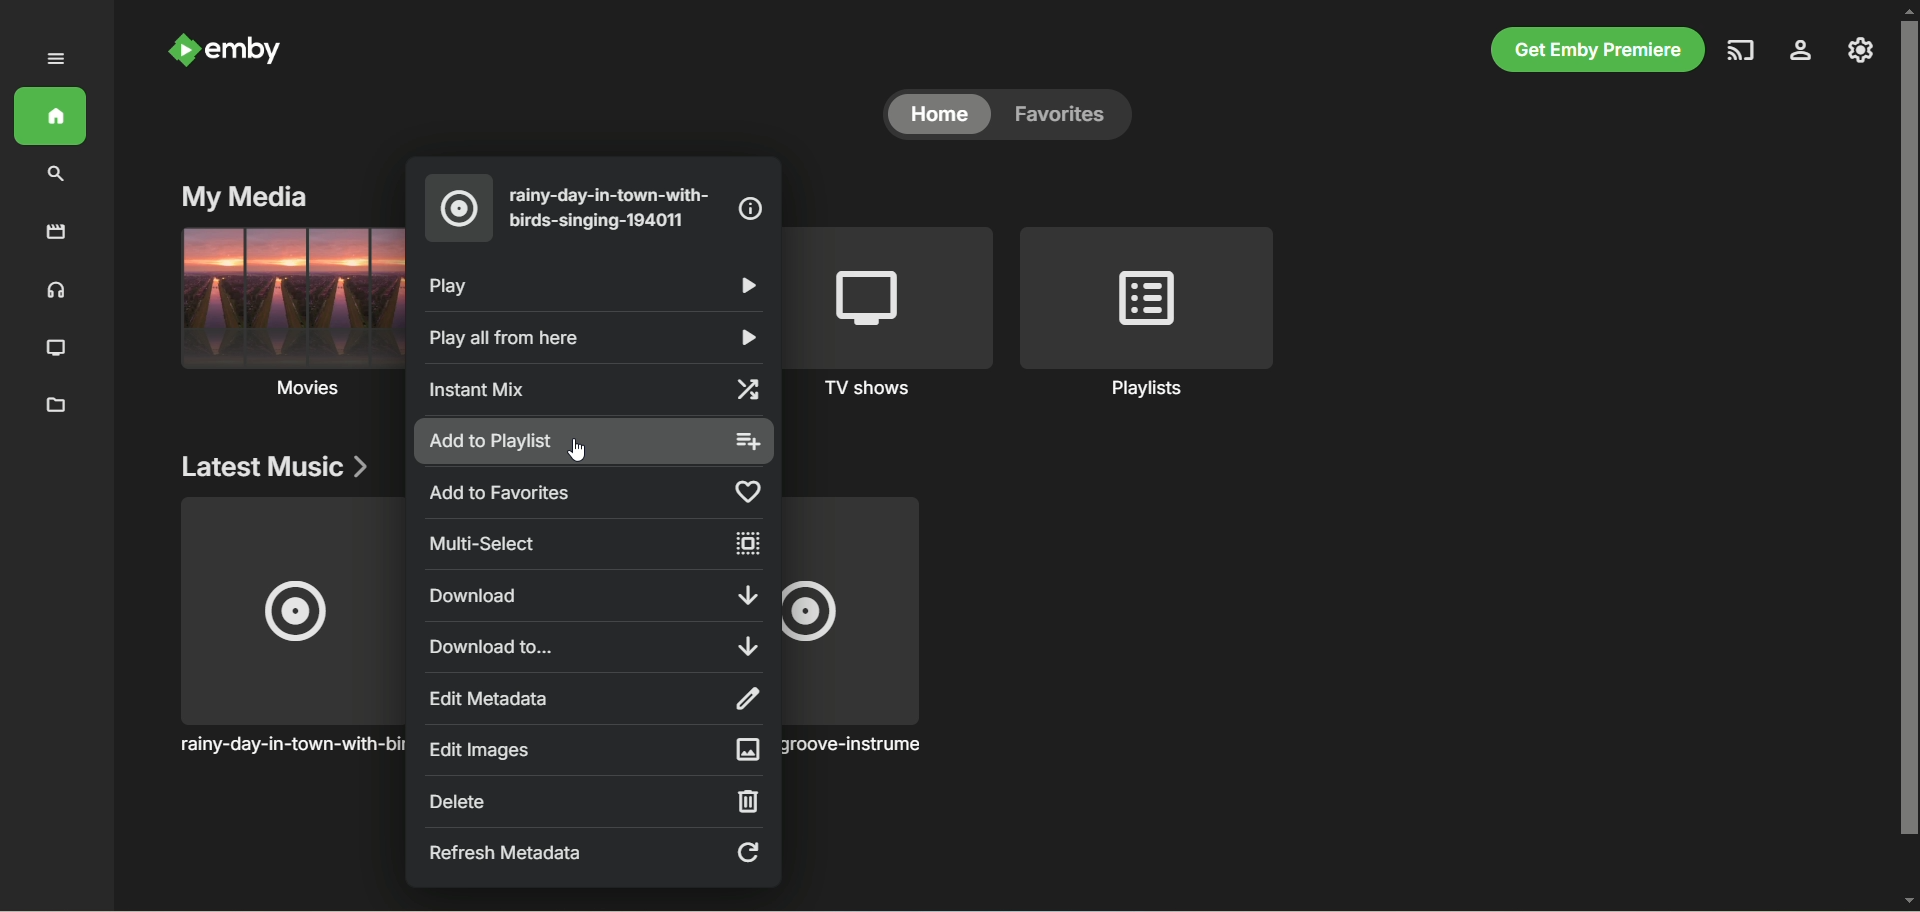 Image resolution: width=1920 pixels, height=912 pixels. Describe the element at coordinates (593, 287) in the screenshot. I see `play` at that location.